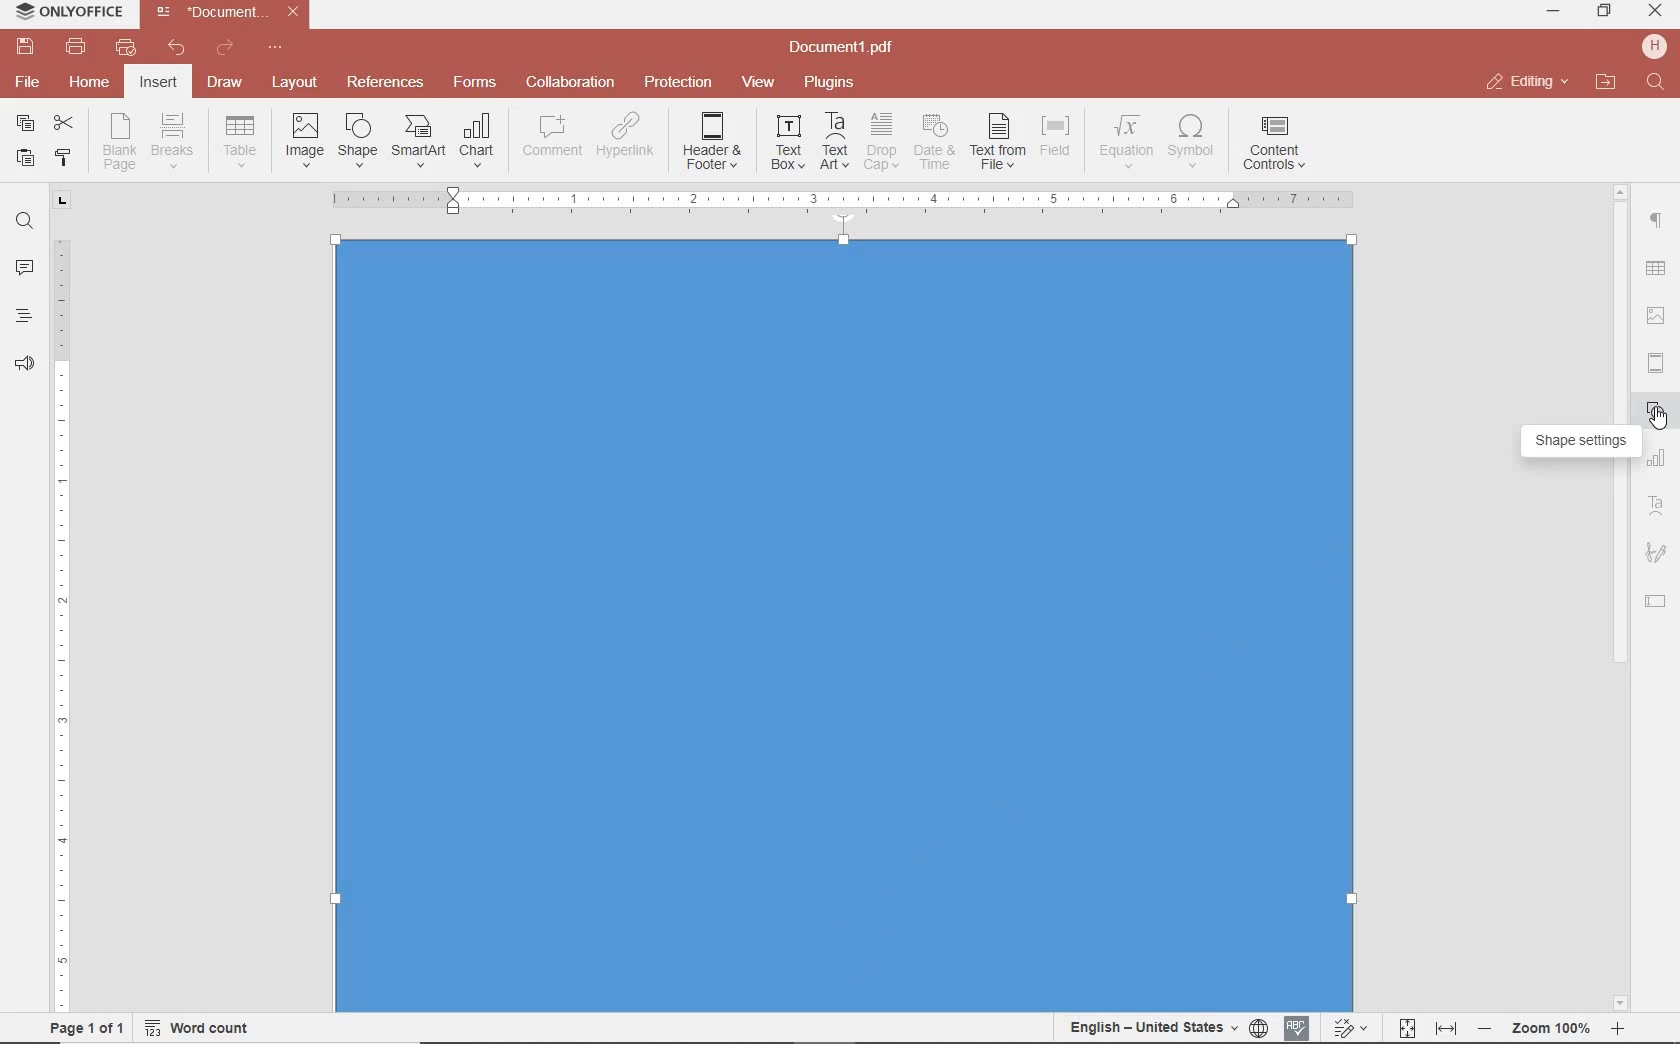 The height and width of the screenshot is (1044, 1680). I want to click on INSERT CURRENT DATE AND TIME, so click(932, 143).